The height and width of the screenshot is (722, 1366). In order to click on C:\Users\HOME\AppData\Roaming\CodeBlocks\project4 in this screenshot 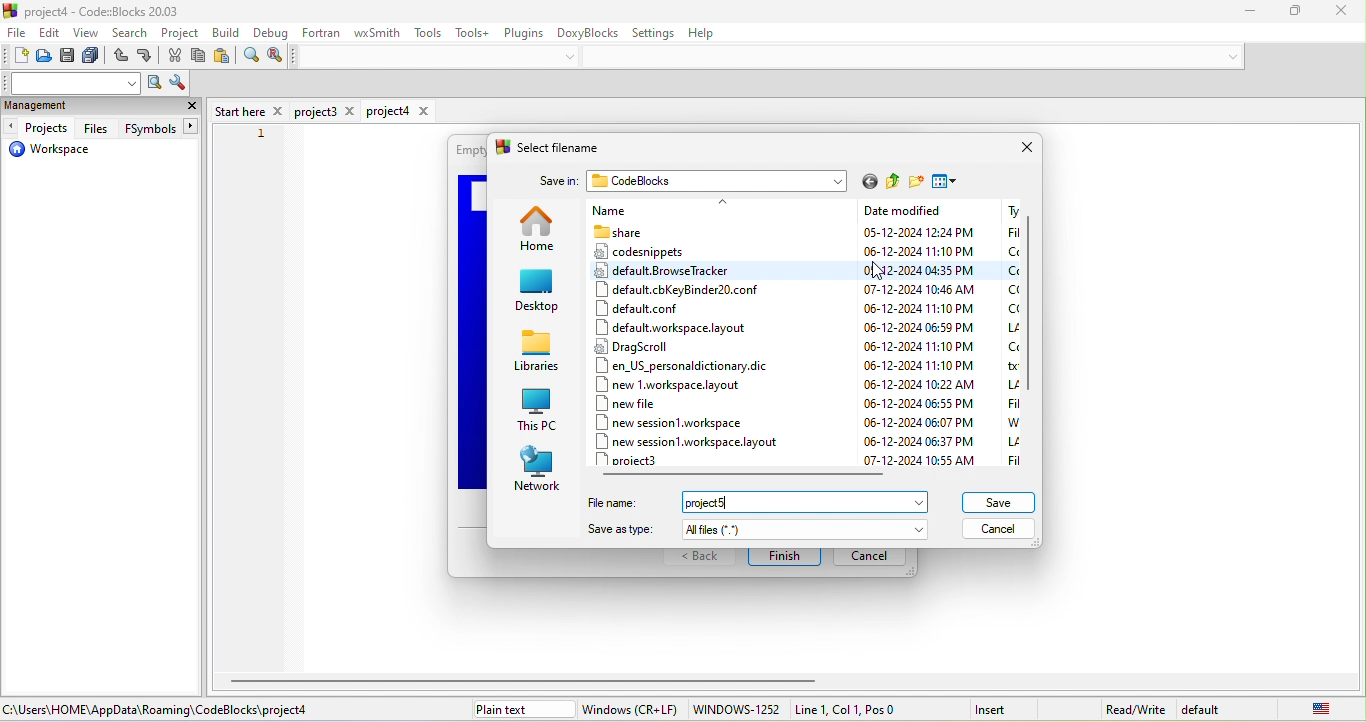, I will do `click(164, 710)`.